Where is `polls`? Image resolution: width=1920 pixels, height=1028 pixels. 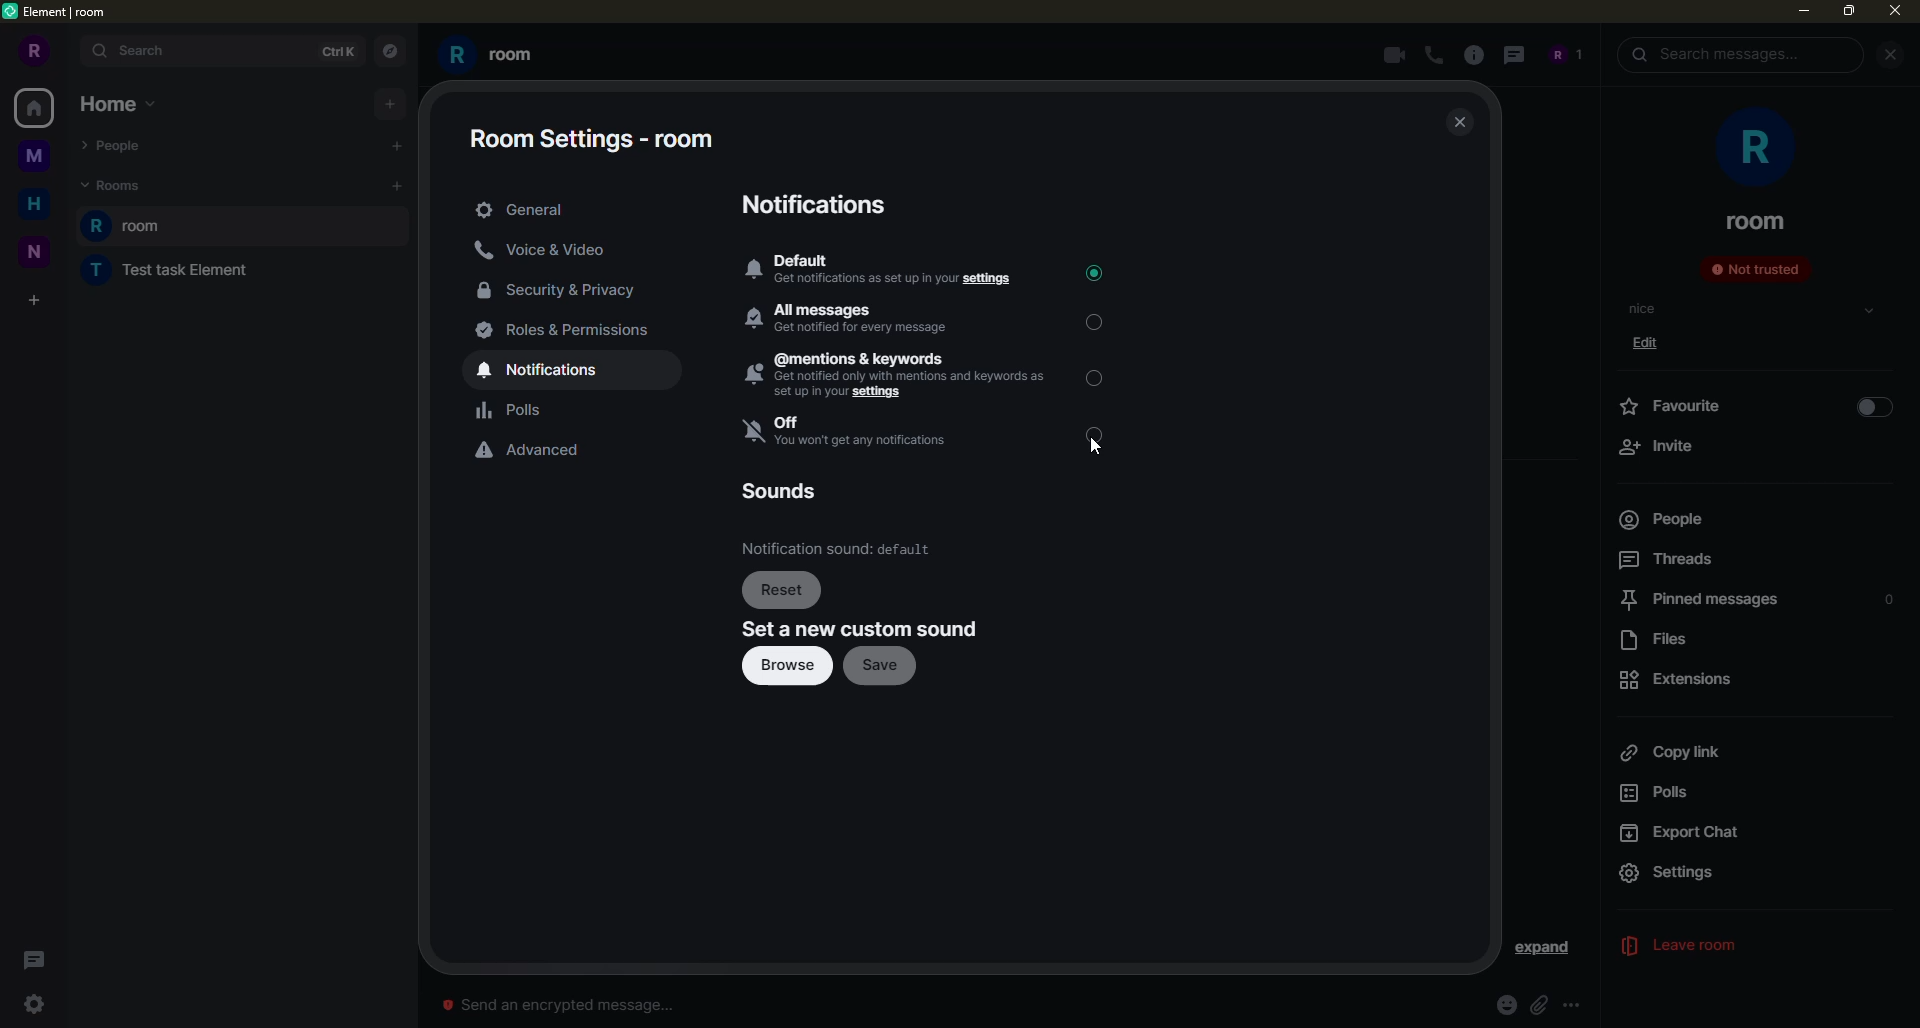
polls is located at coordinates (1667, 795).